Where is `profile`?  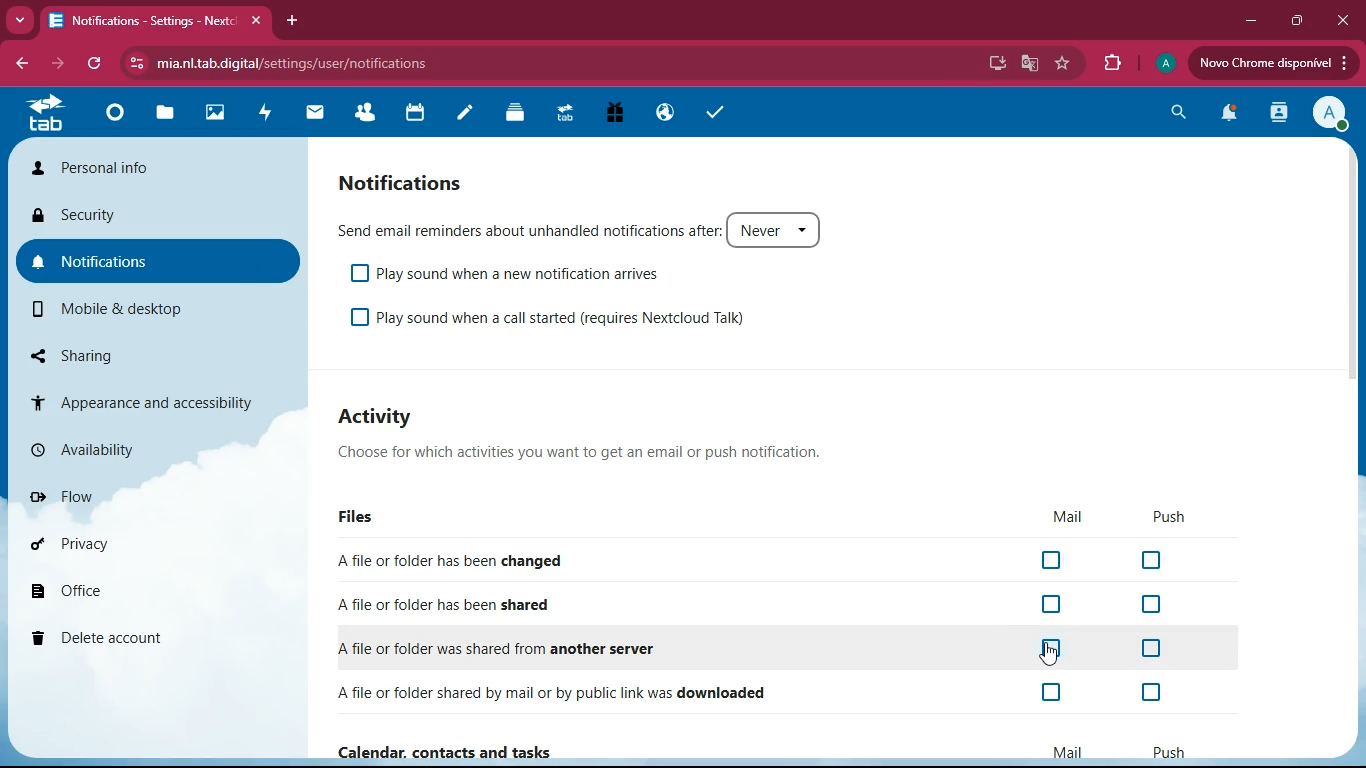 profile is located at coordinates (1331, 114).